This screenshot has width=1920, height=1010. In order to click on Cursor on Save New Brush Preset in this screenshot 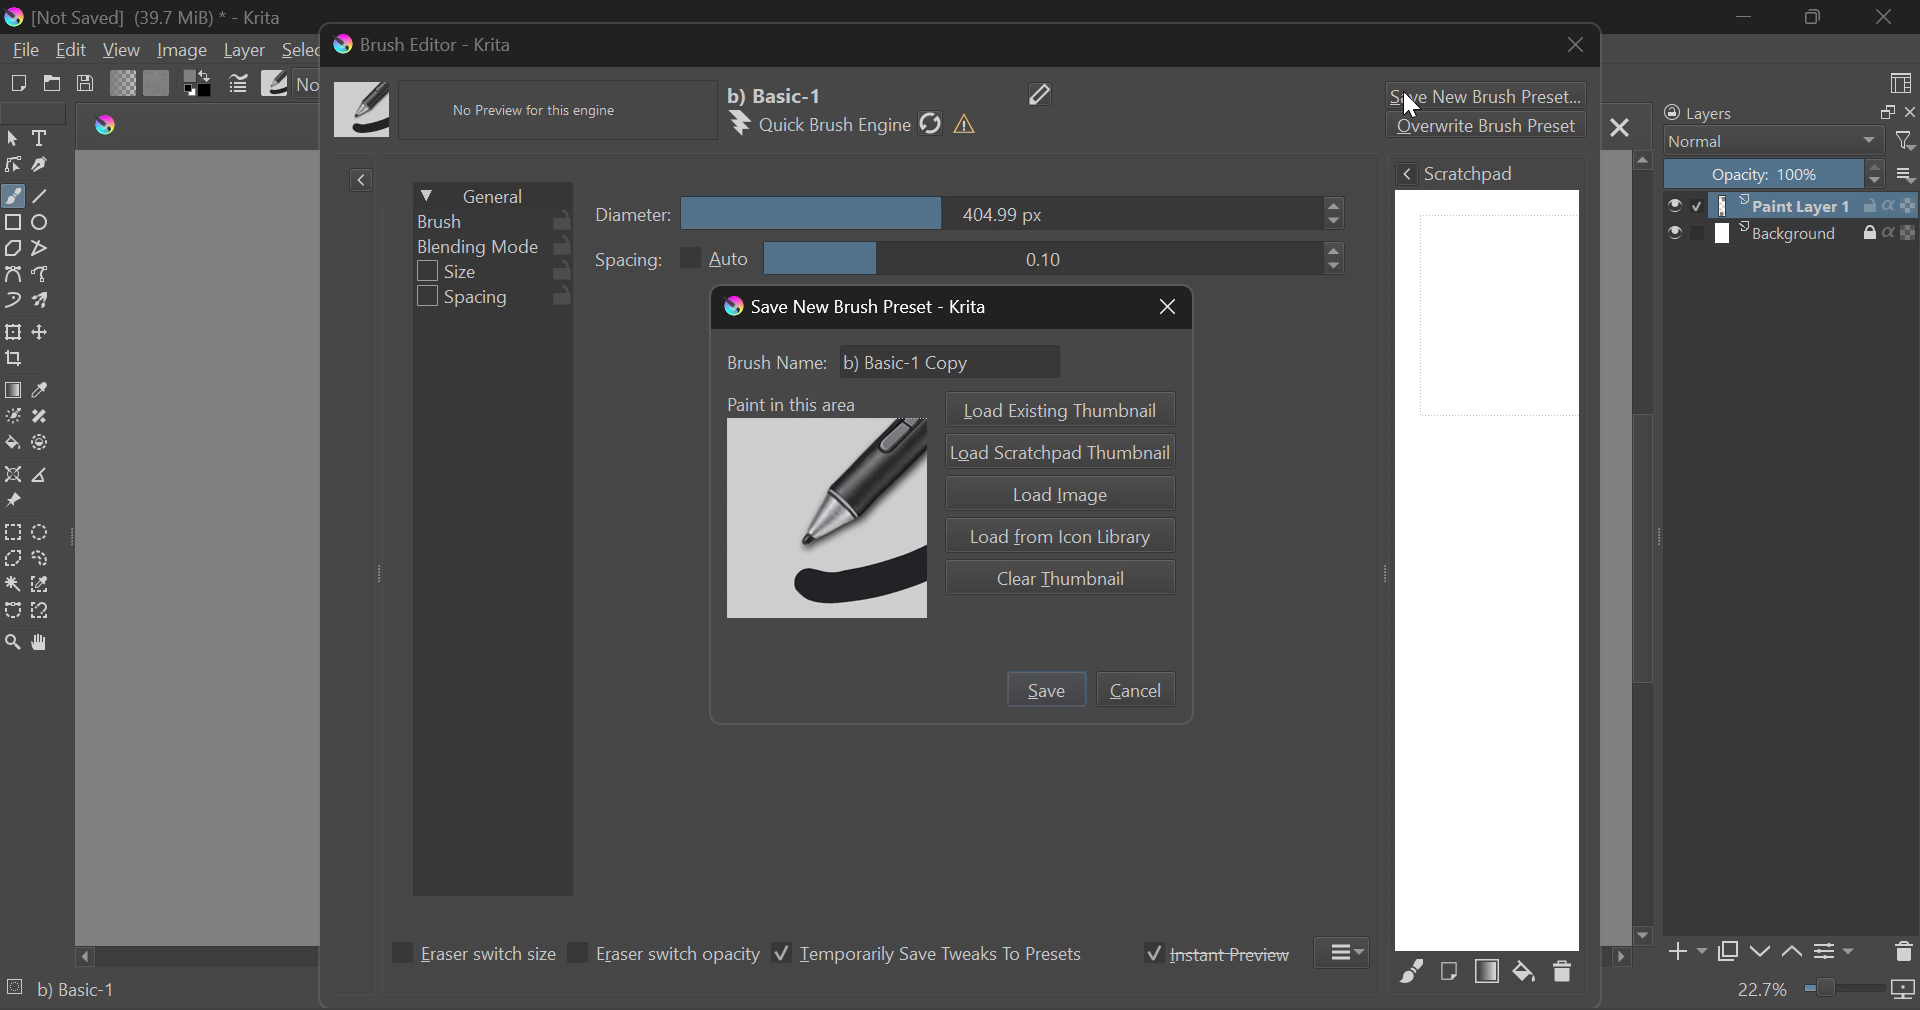, I will do `click(1482, 93)`.